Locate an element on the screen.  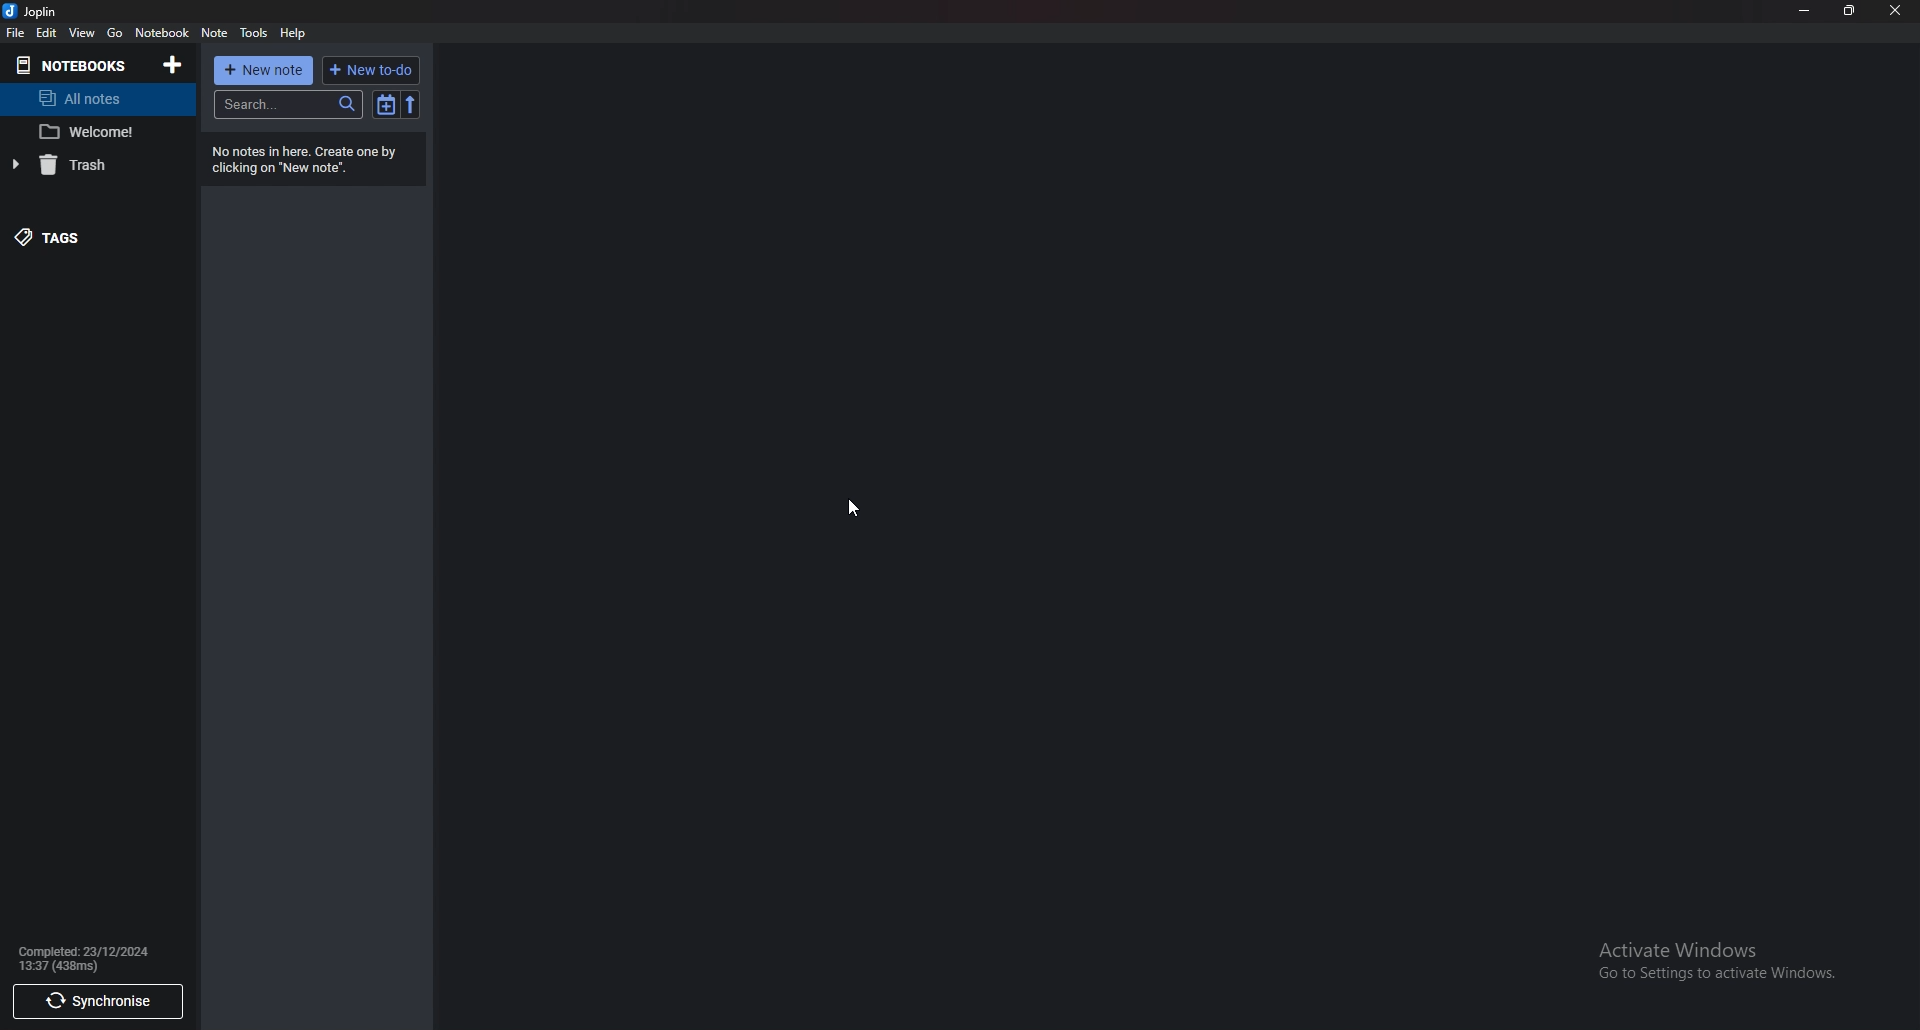
view is located at coordinates (81, 33).